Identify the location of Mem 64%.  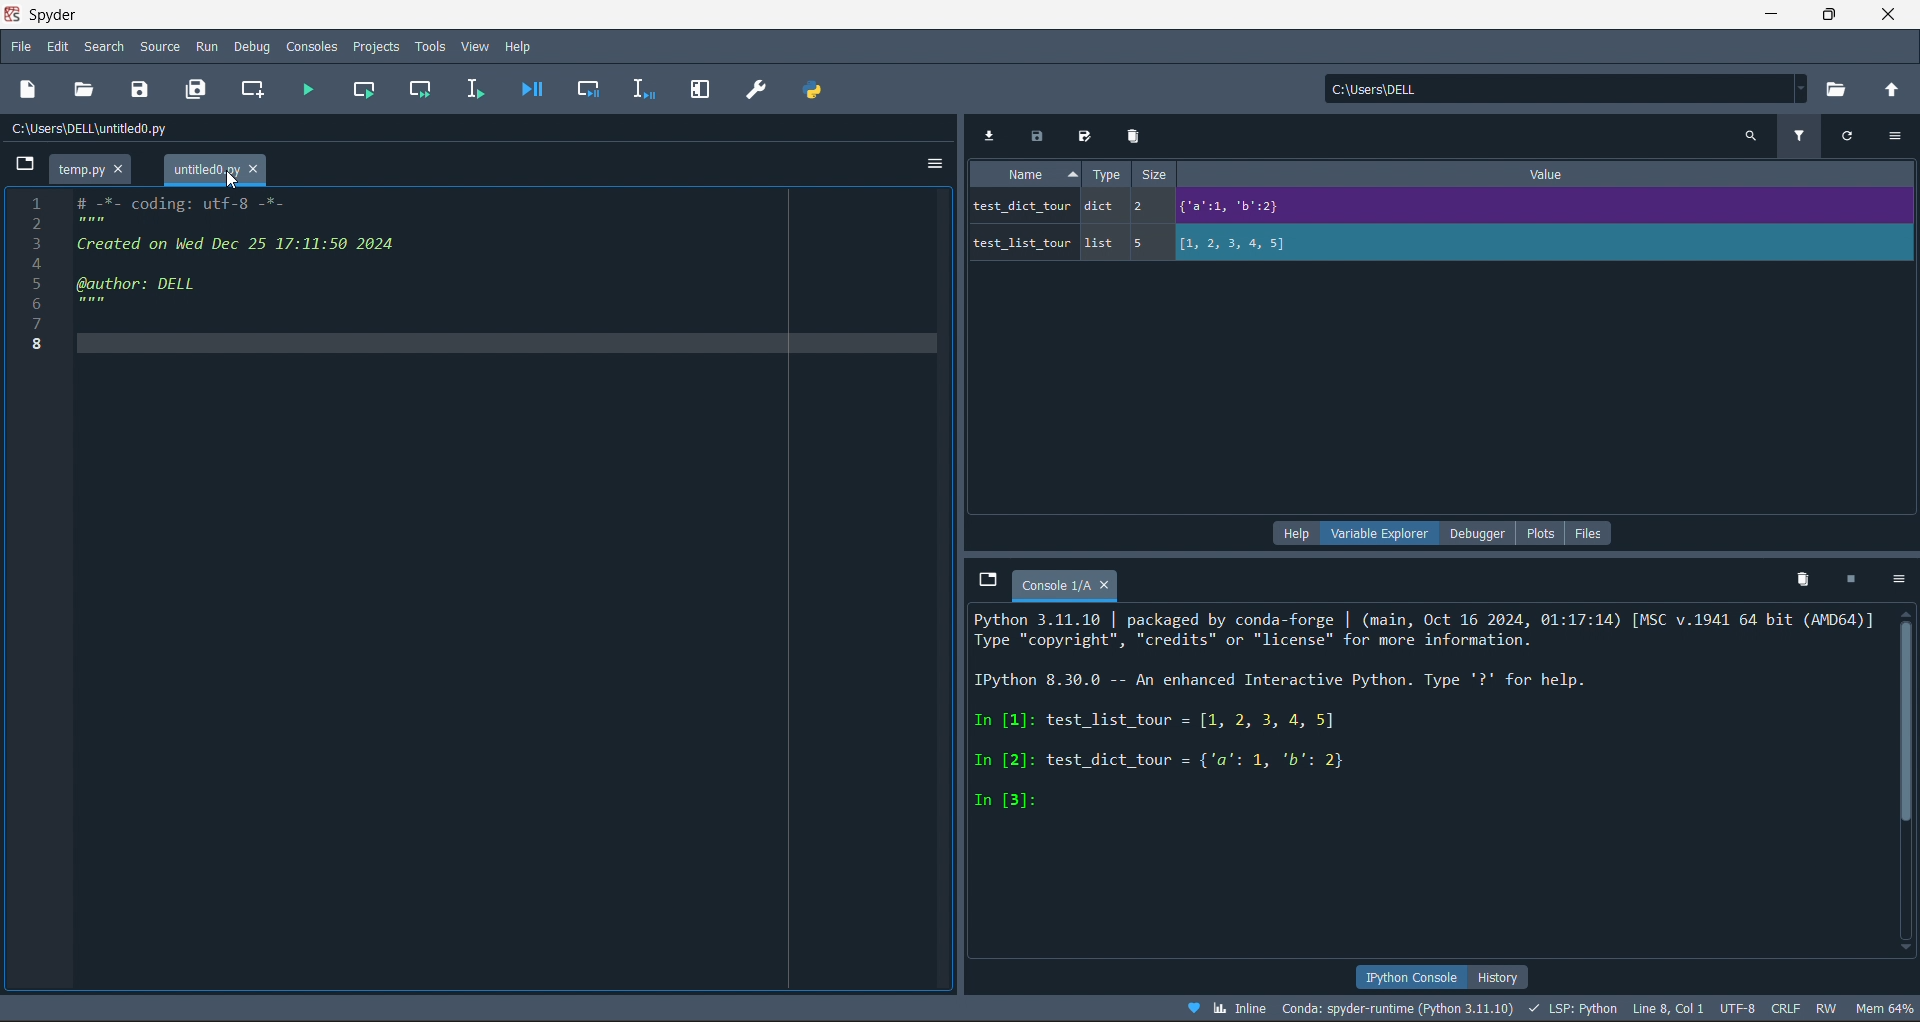
(1882, 1008).